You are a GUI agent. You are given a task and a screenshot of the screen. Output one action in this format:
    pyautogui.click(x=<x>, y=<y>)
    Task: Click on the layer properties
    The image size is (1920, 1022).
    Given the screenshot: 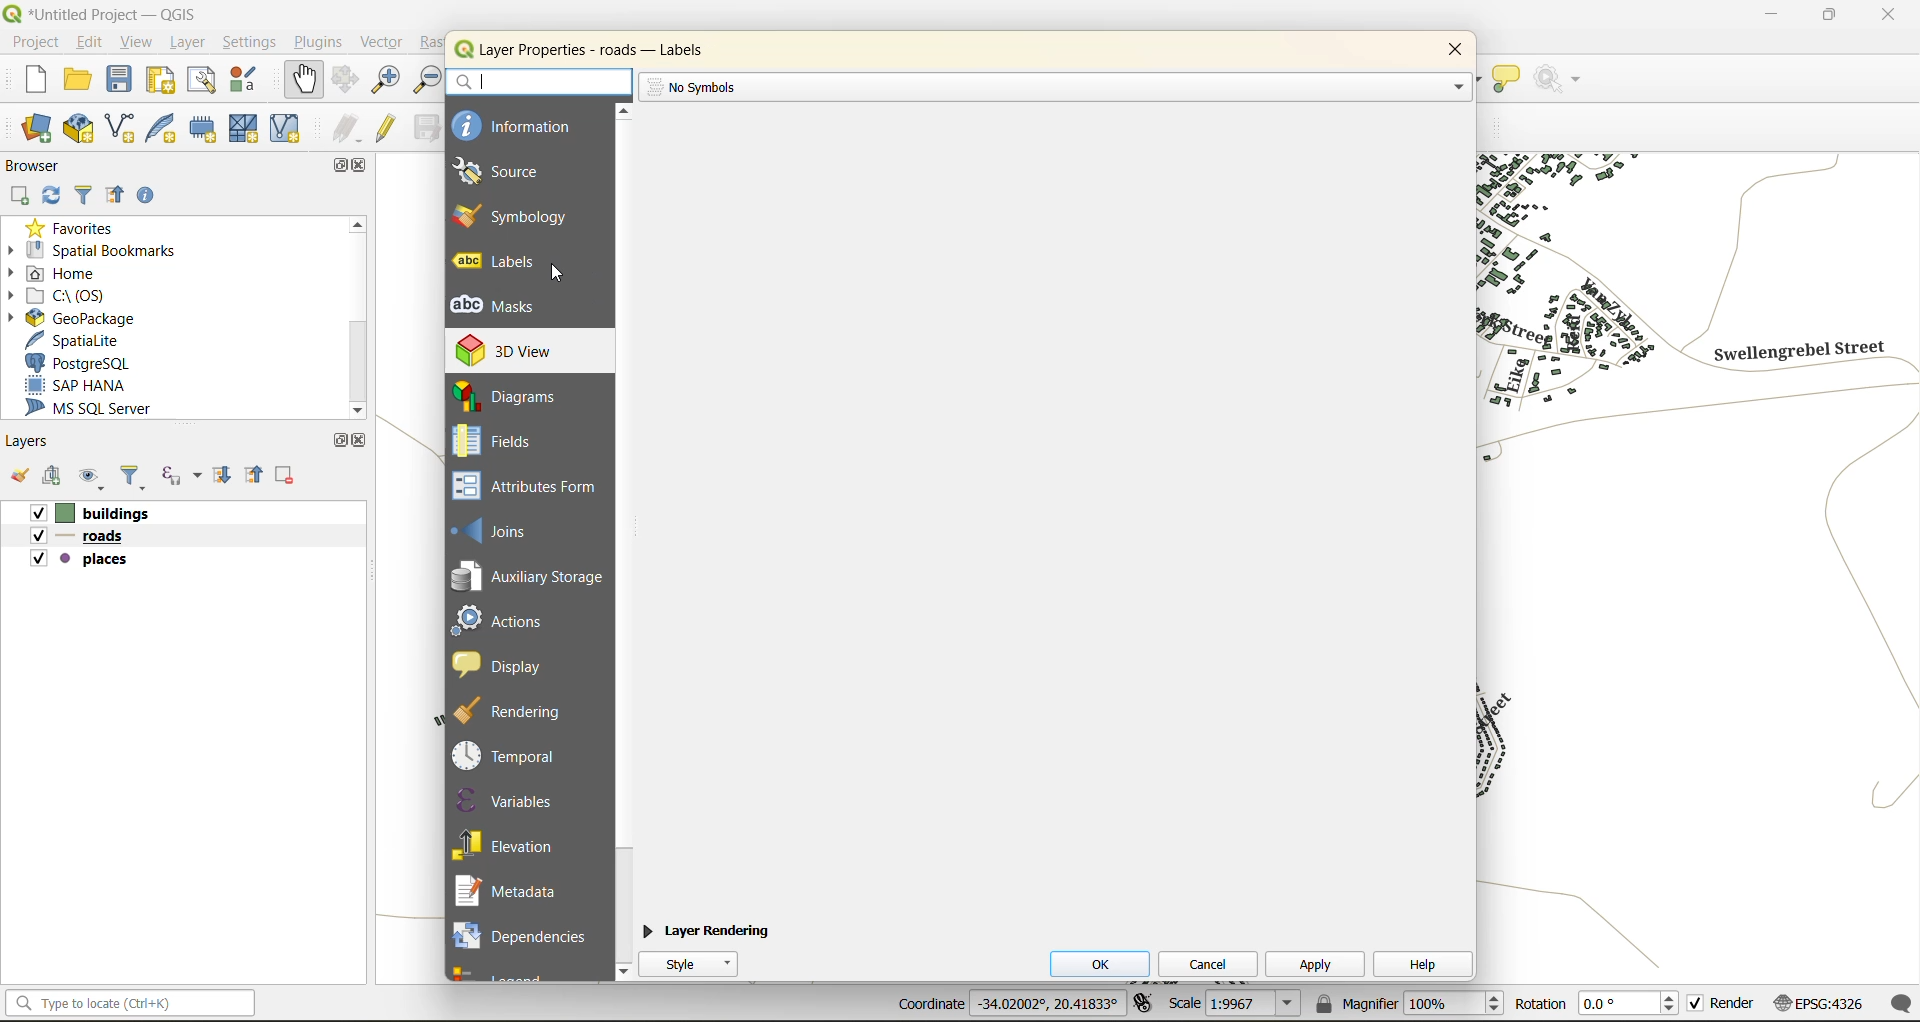 What is the action you would take?
    pyautogui.click(x=599, y=50)
    